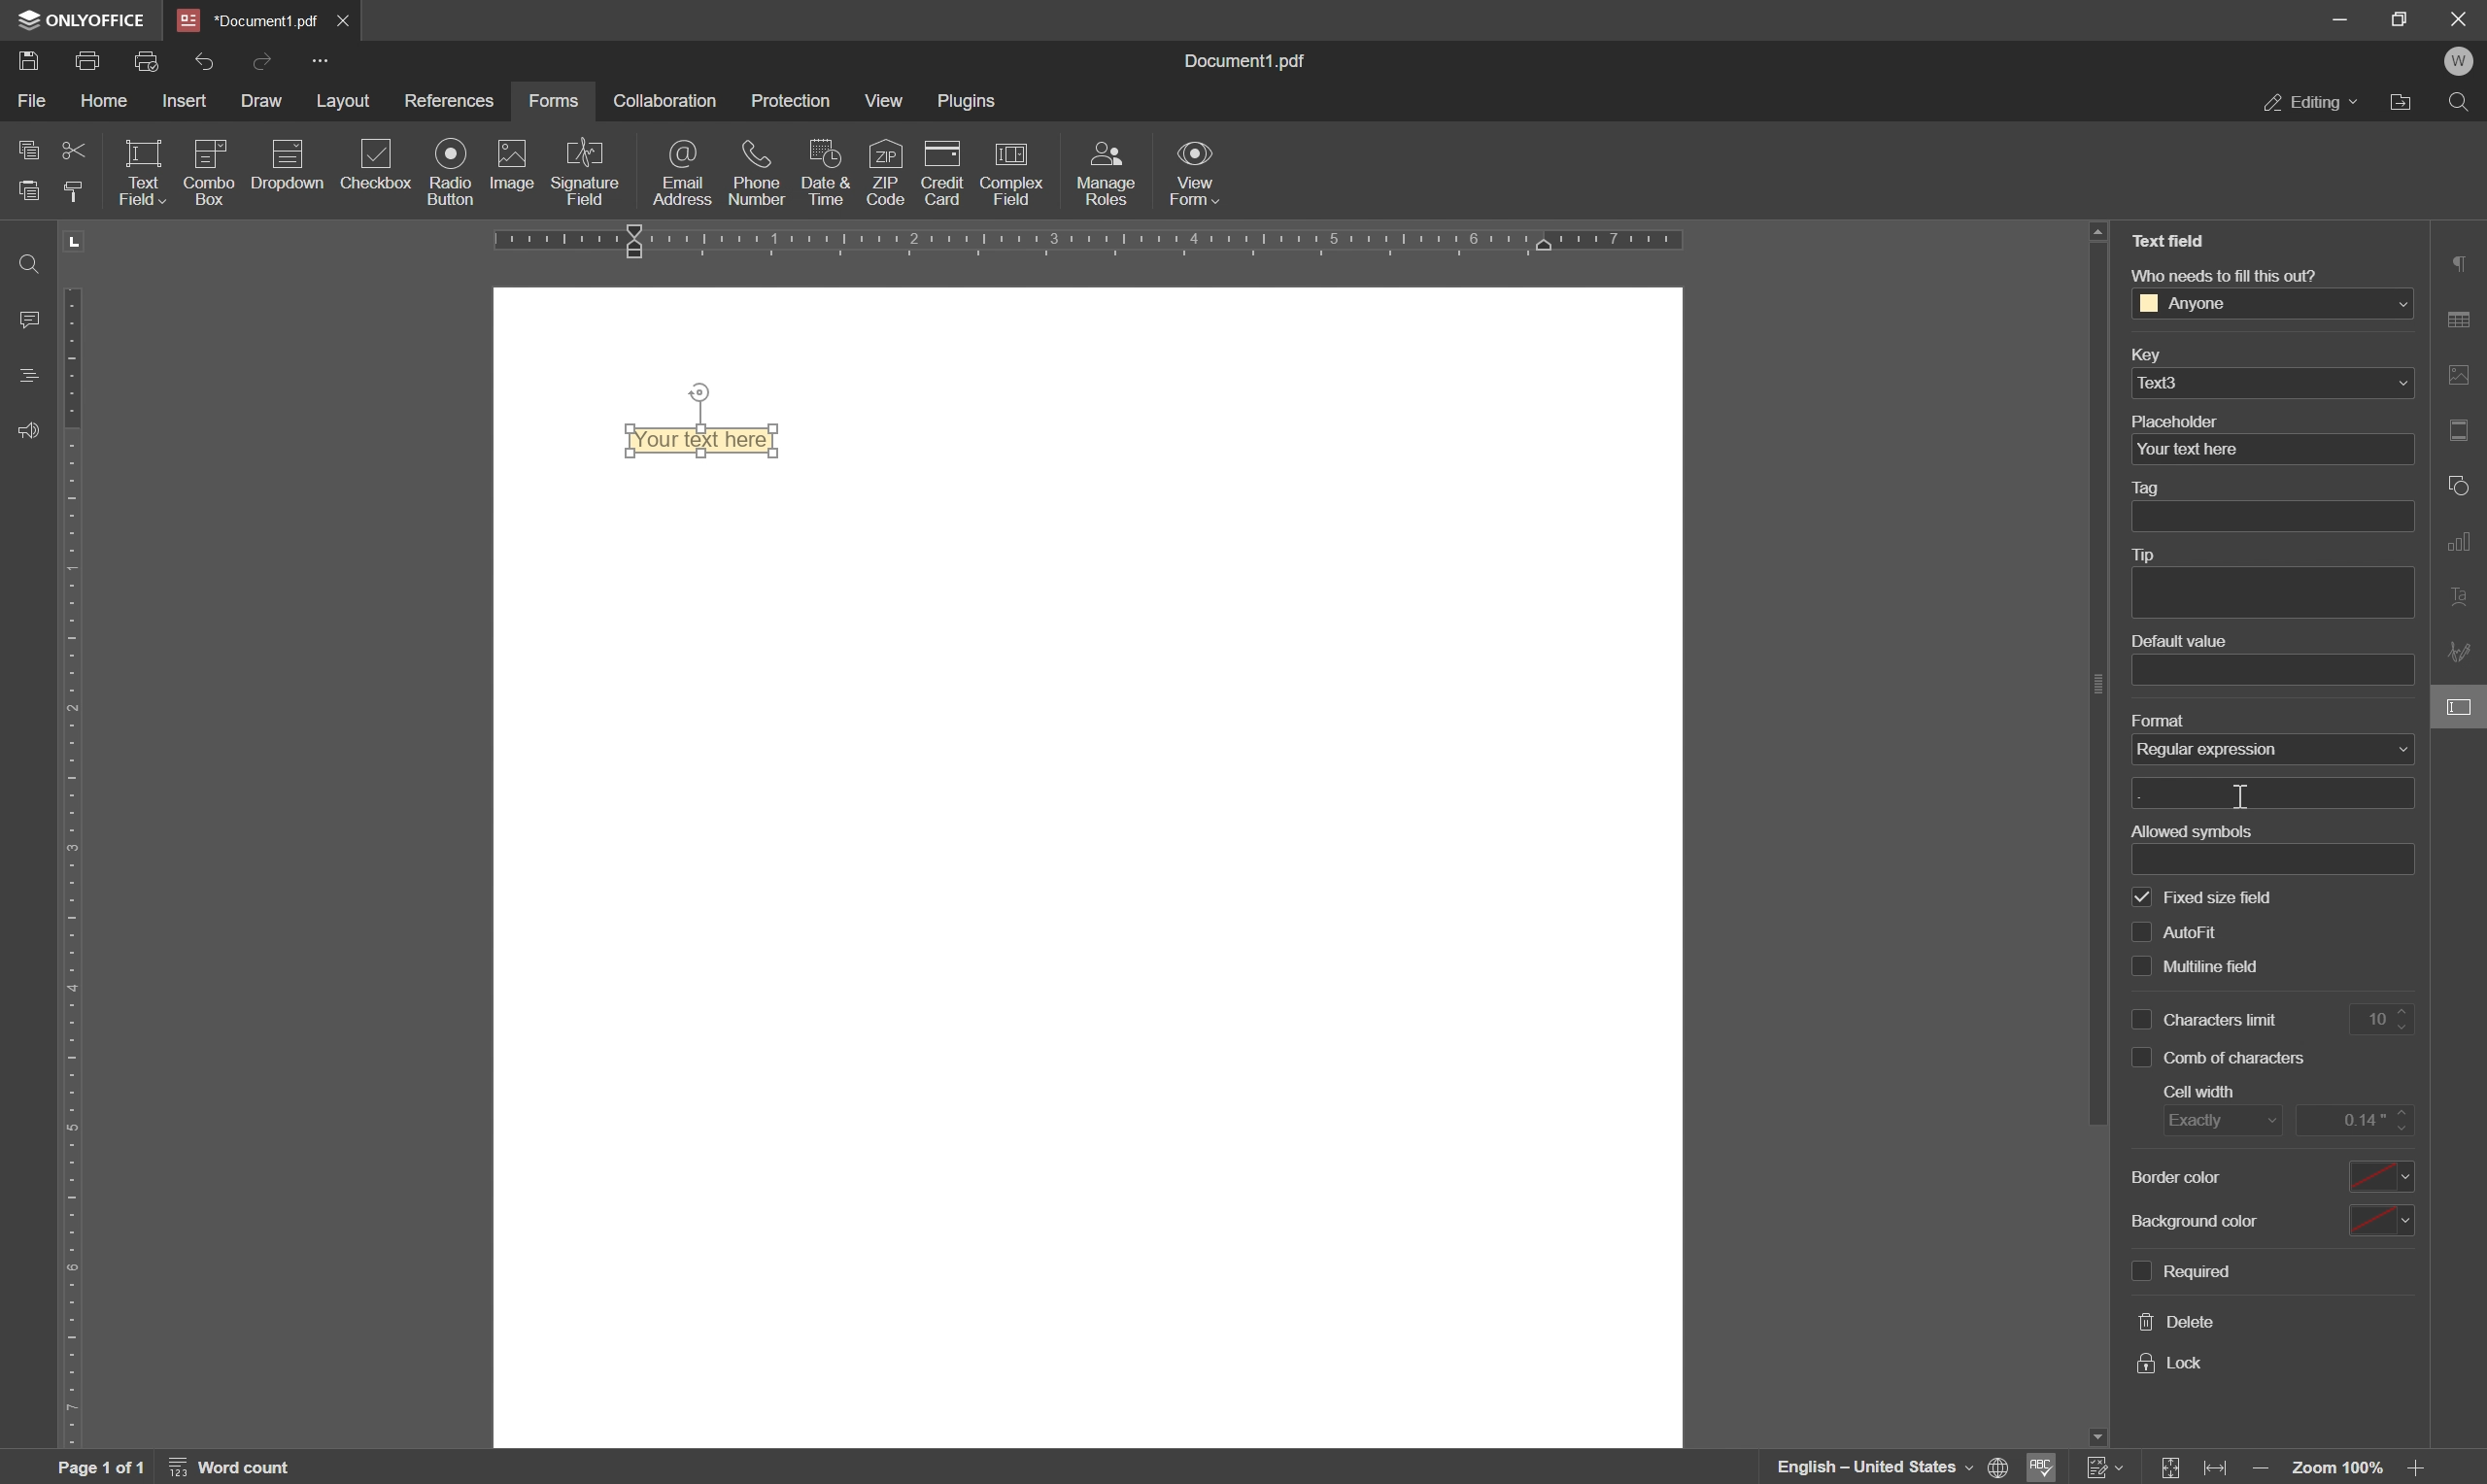  I want to click on checkbox, so click(2140, 1015).